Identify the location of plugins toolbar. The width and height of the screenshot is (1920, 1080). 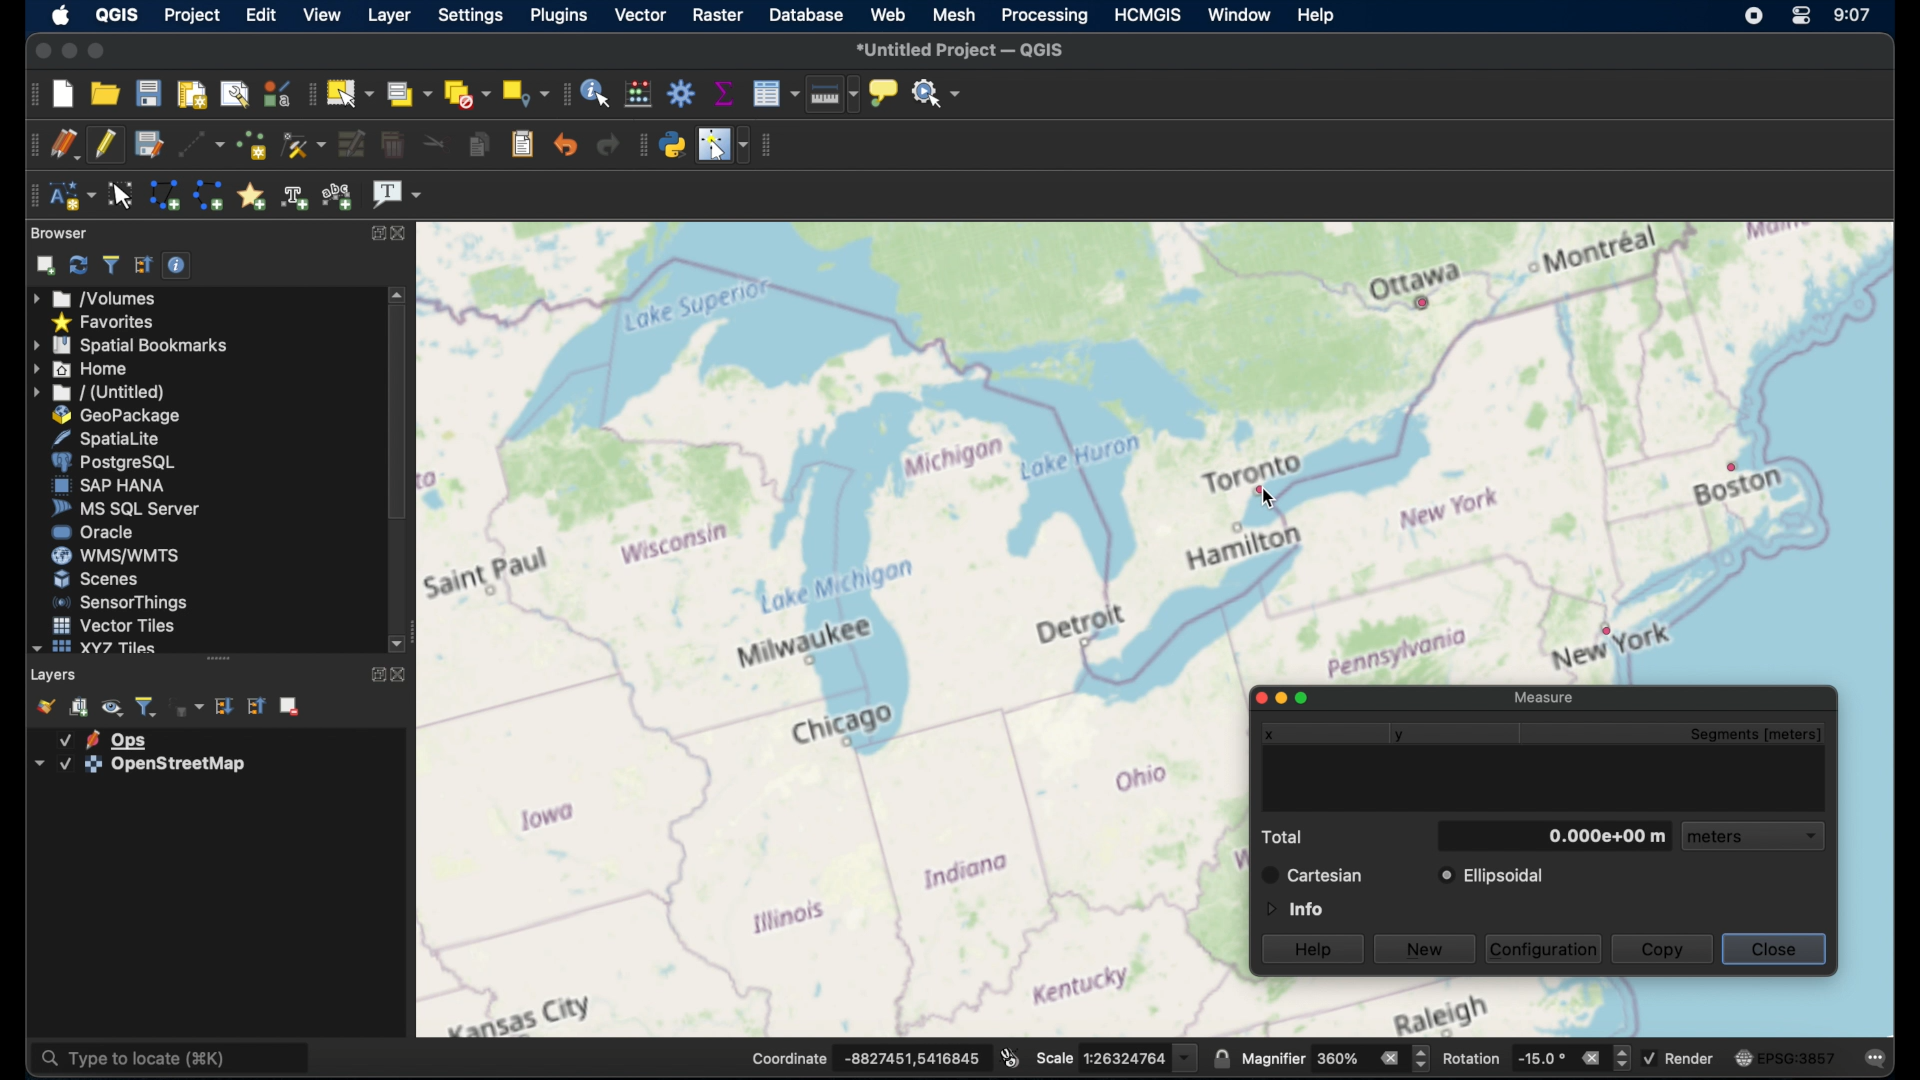
(640, 144).